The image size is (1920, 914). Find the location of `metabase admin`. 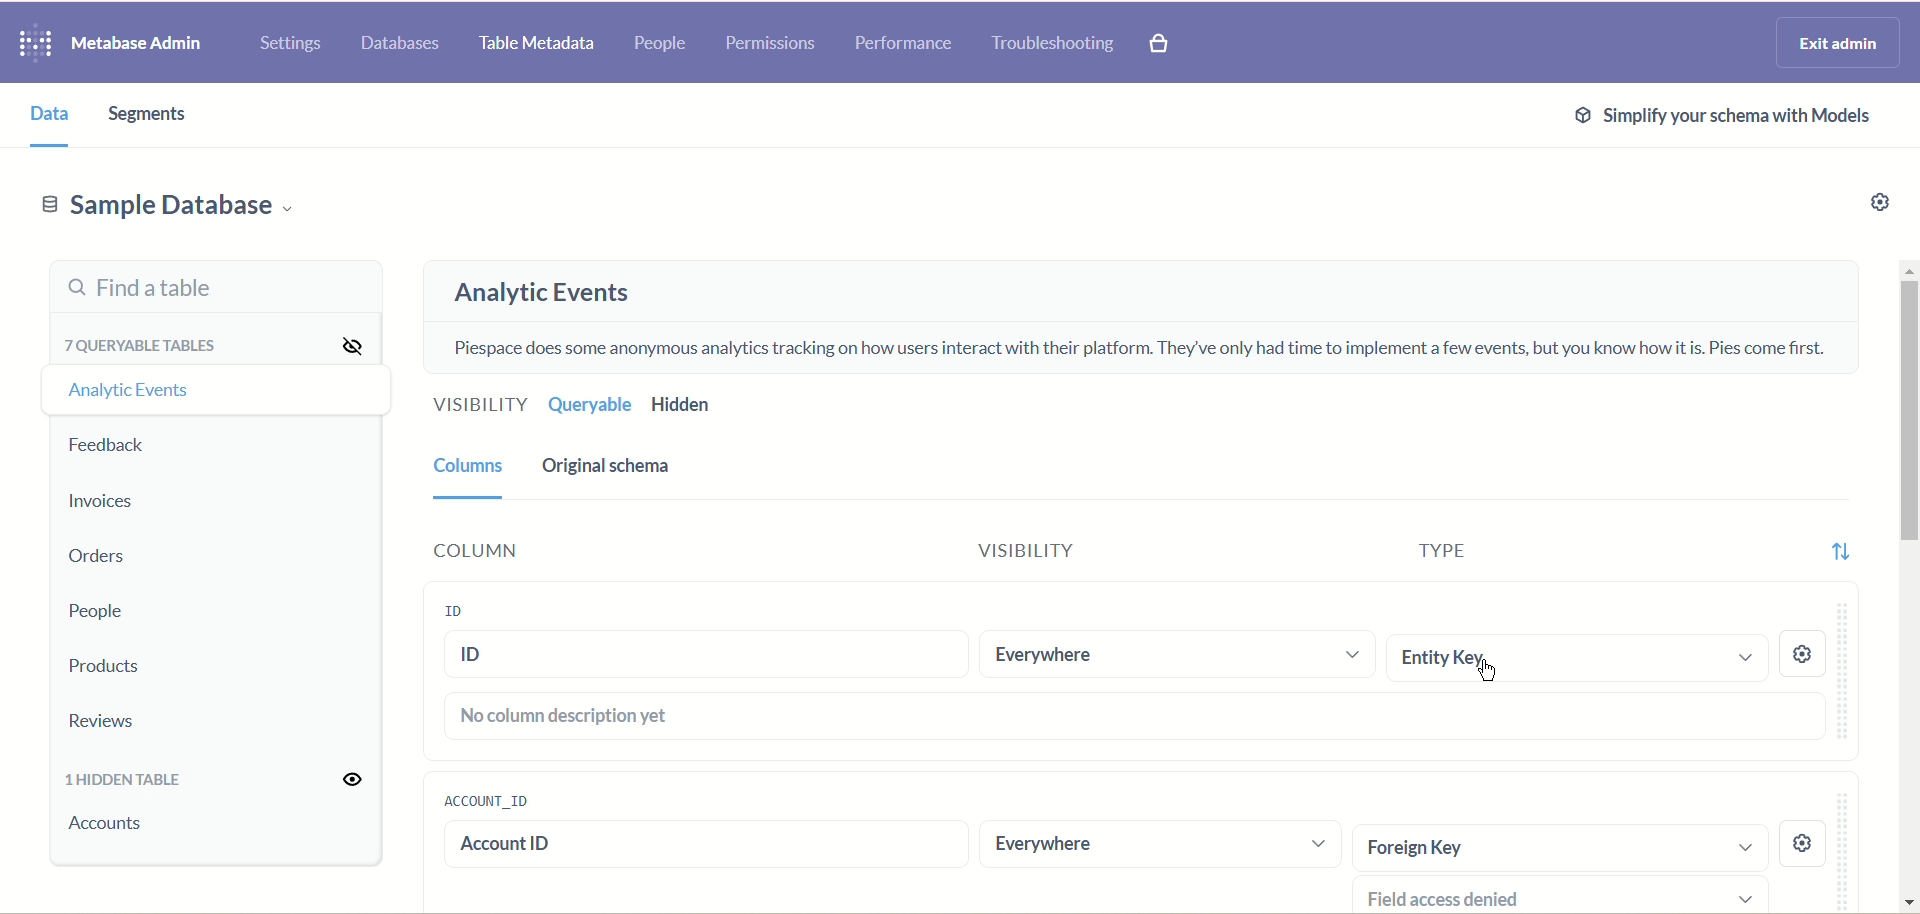

metabase admin is located at coordinates (135, 45).